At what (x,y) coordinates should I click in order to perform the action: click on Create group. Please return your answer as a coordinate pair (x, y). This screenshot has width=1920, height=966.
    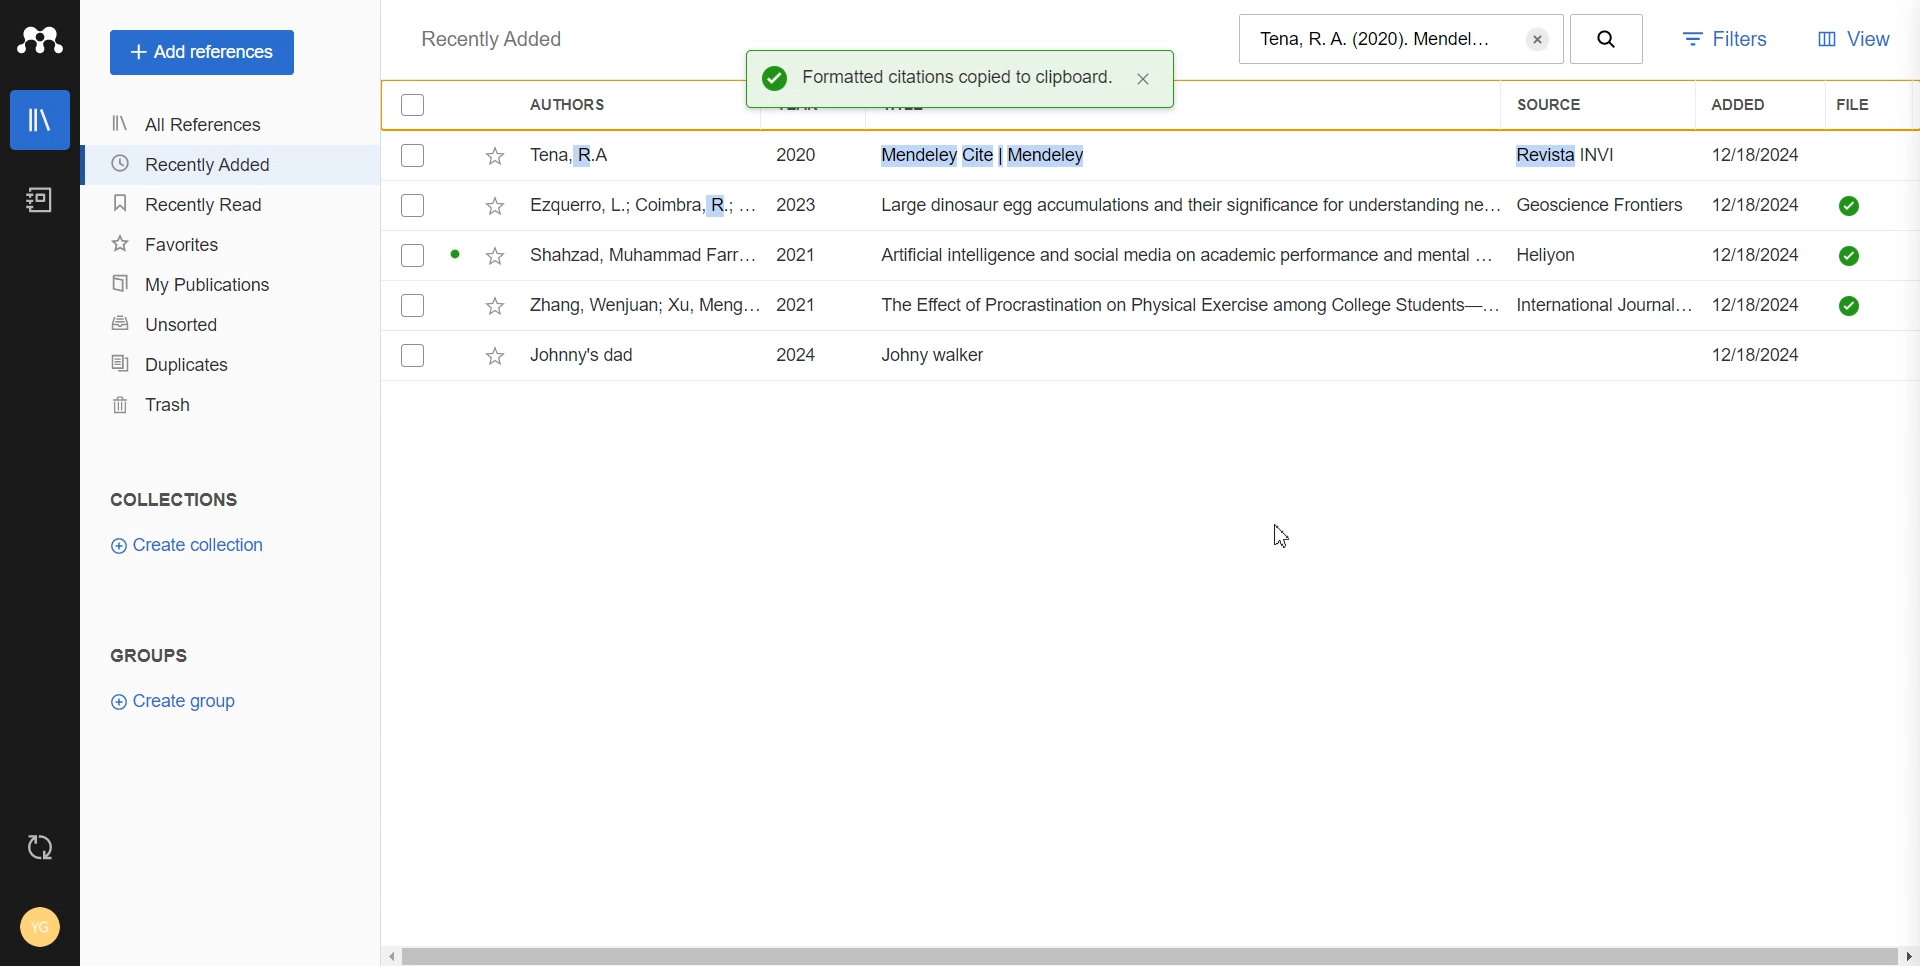
    Looking at the image, I should click on (173, 701).